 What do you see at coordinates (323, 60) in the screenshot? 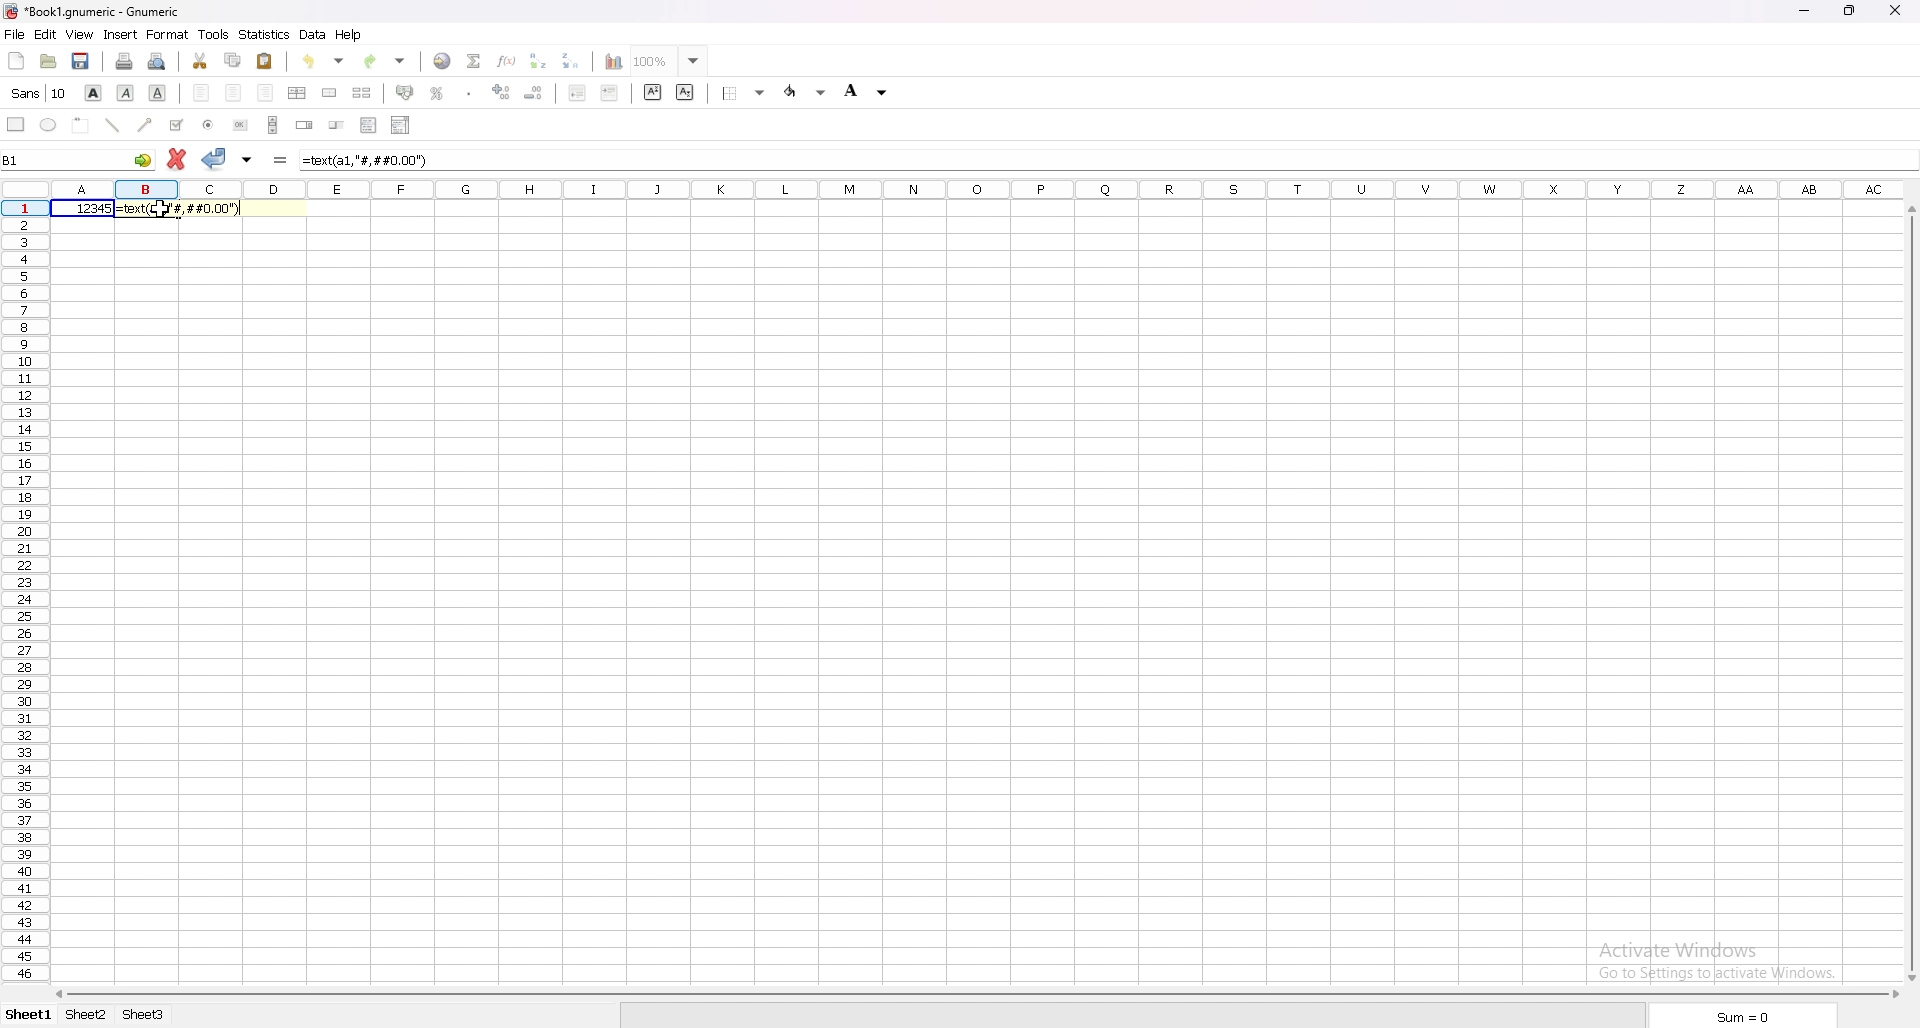
I see `undo` at bounding box center [323, 60].